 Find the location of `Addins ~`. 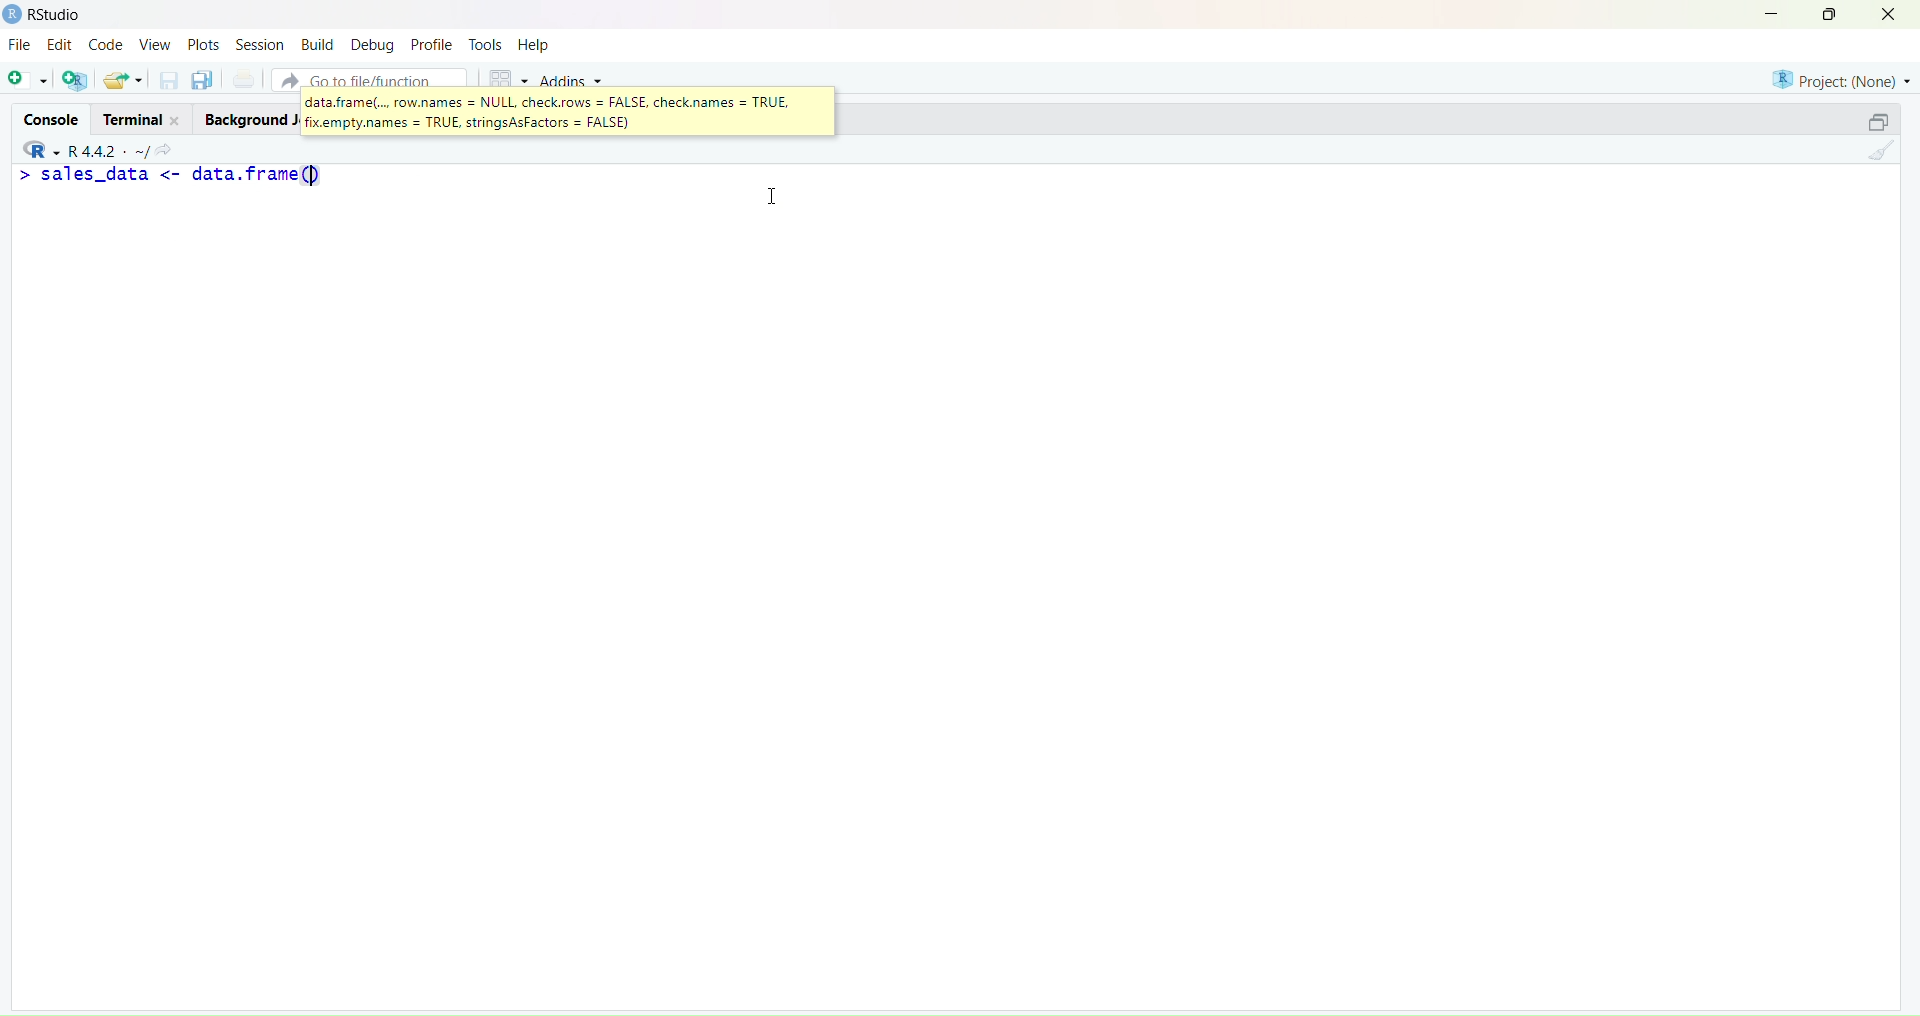

Addins ~ is located at coordinates (572, 81).